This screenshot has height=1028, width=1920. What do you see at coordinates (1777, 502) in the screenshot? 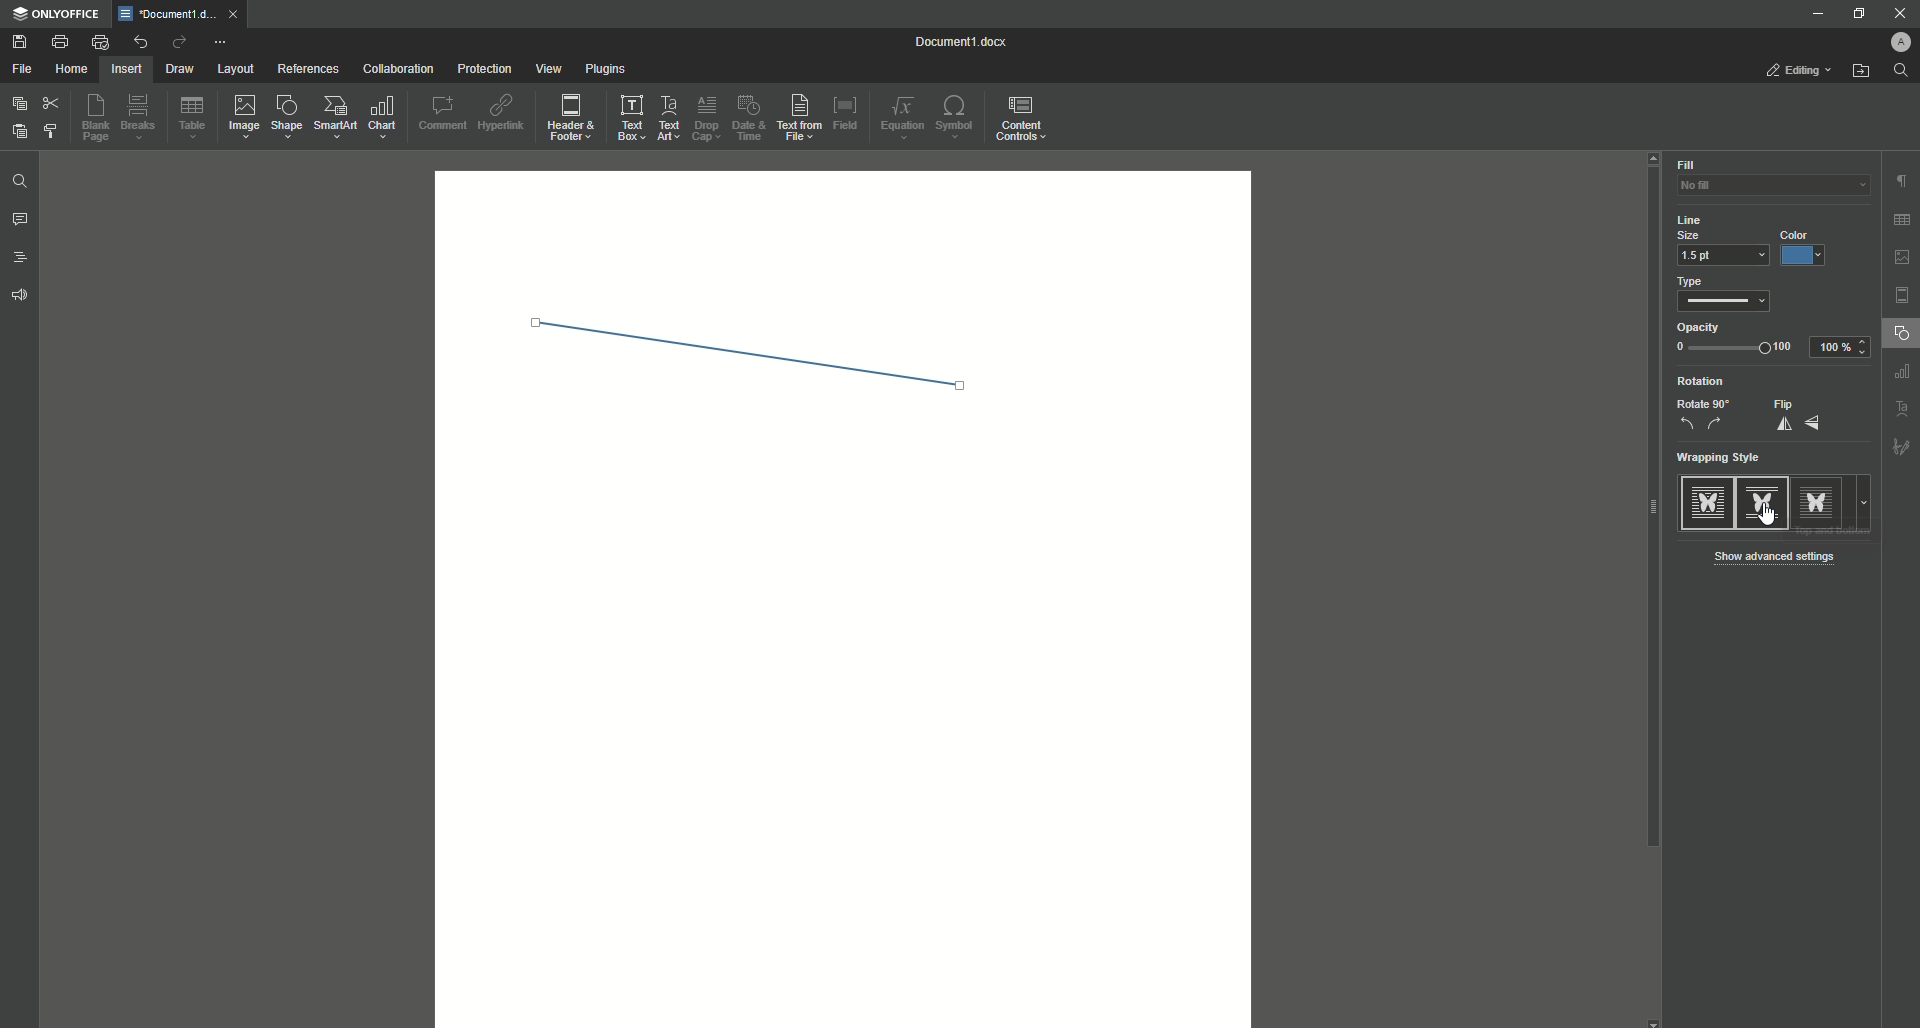
I see `Style Types` at bounding box center [1777, 502].